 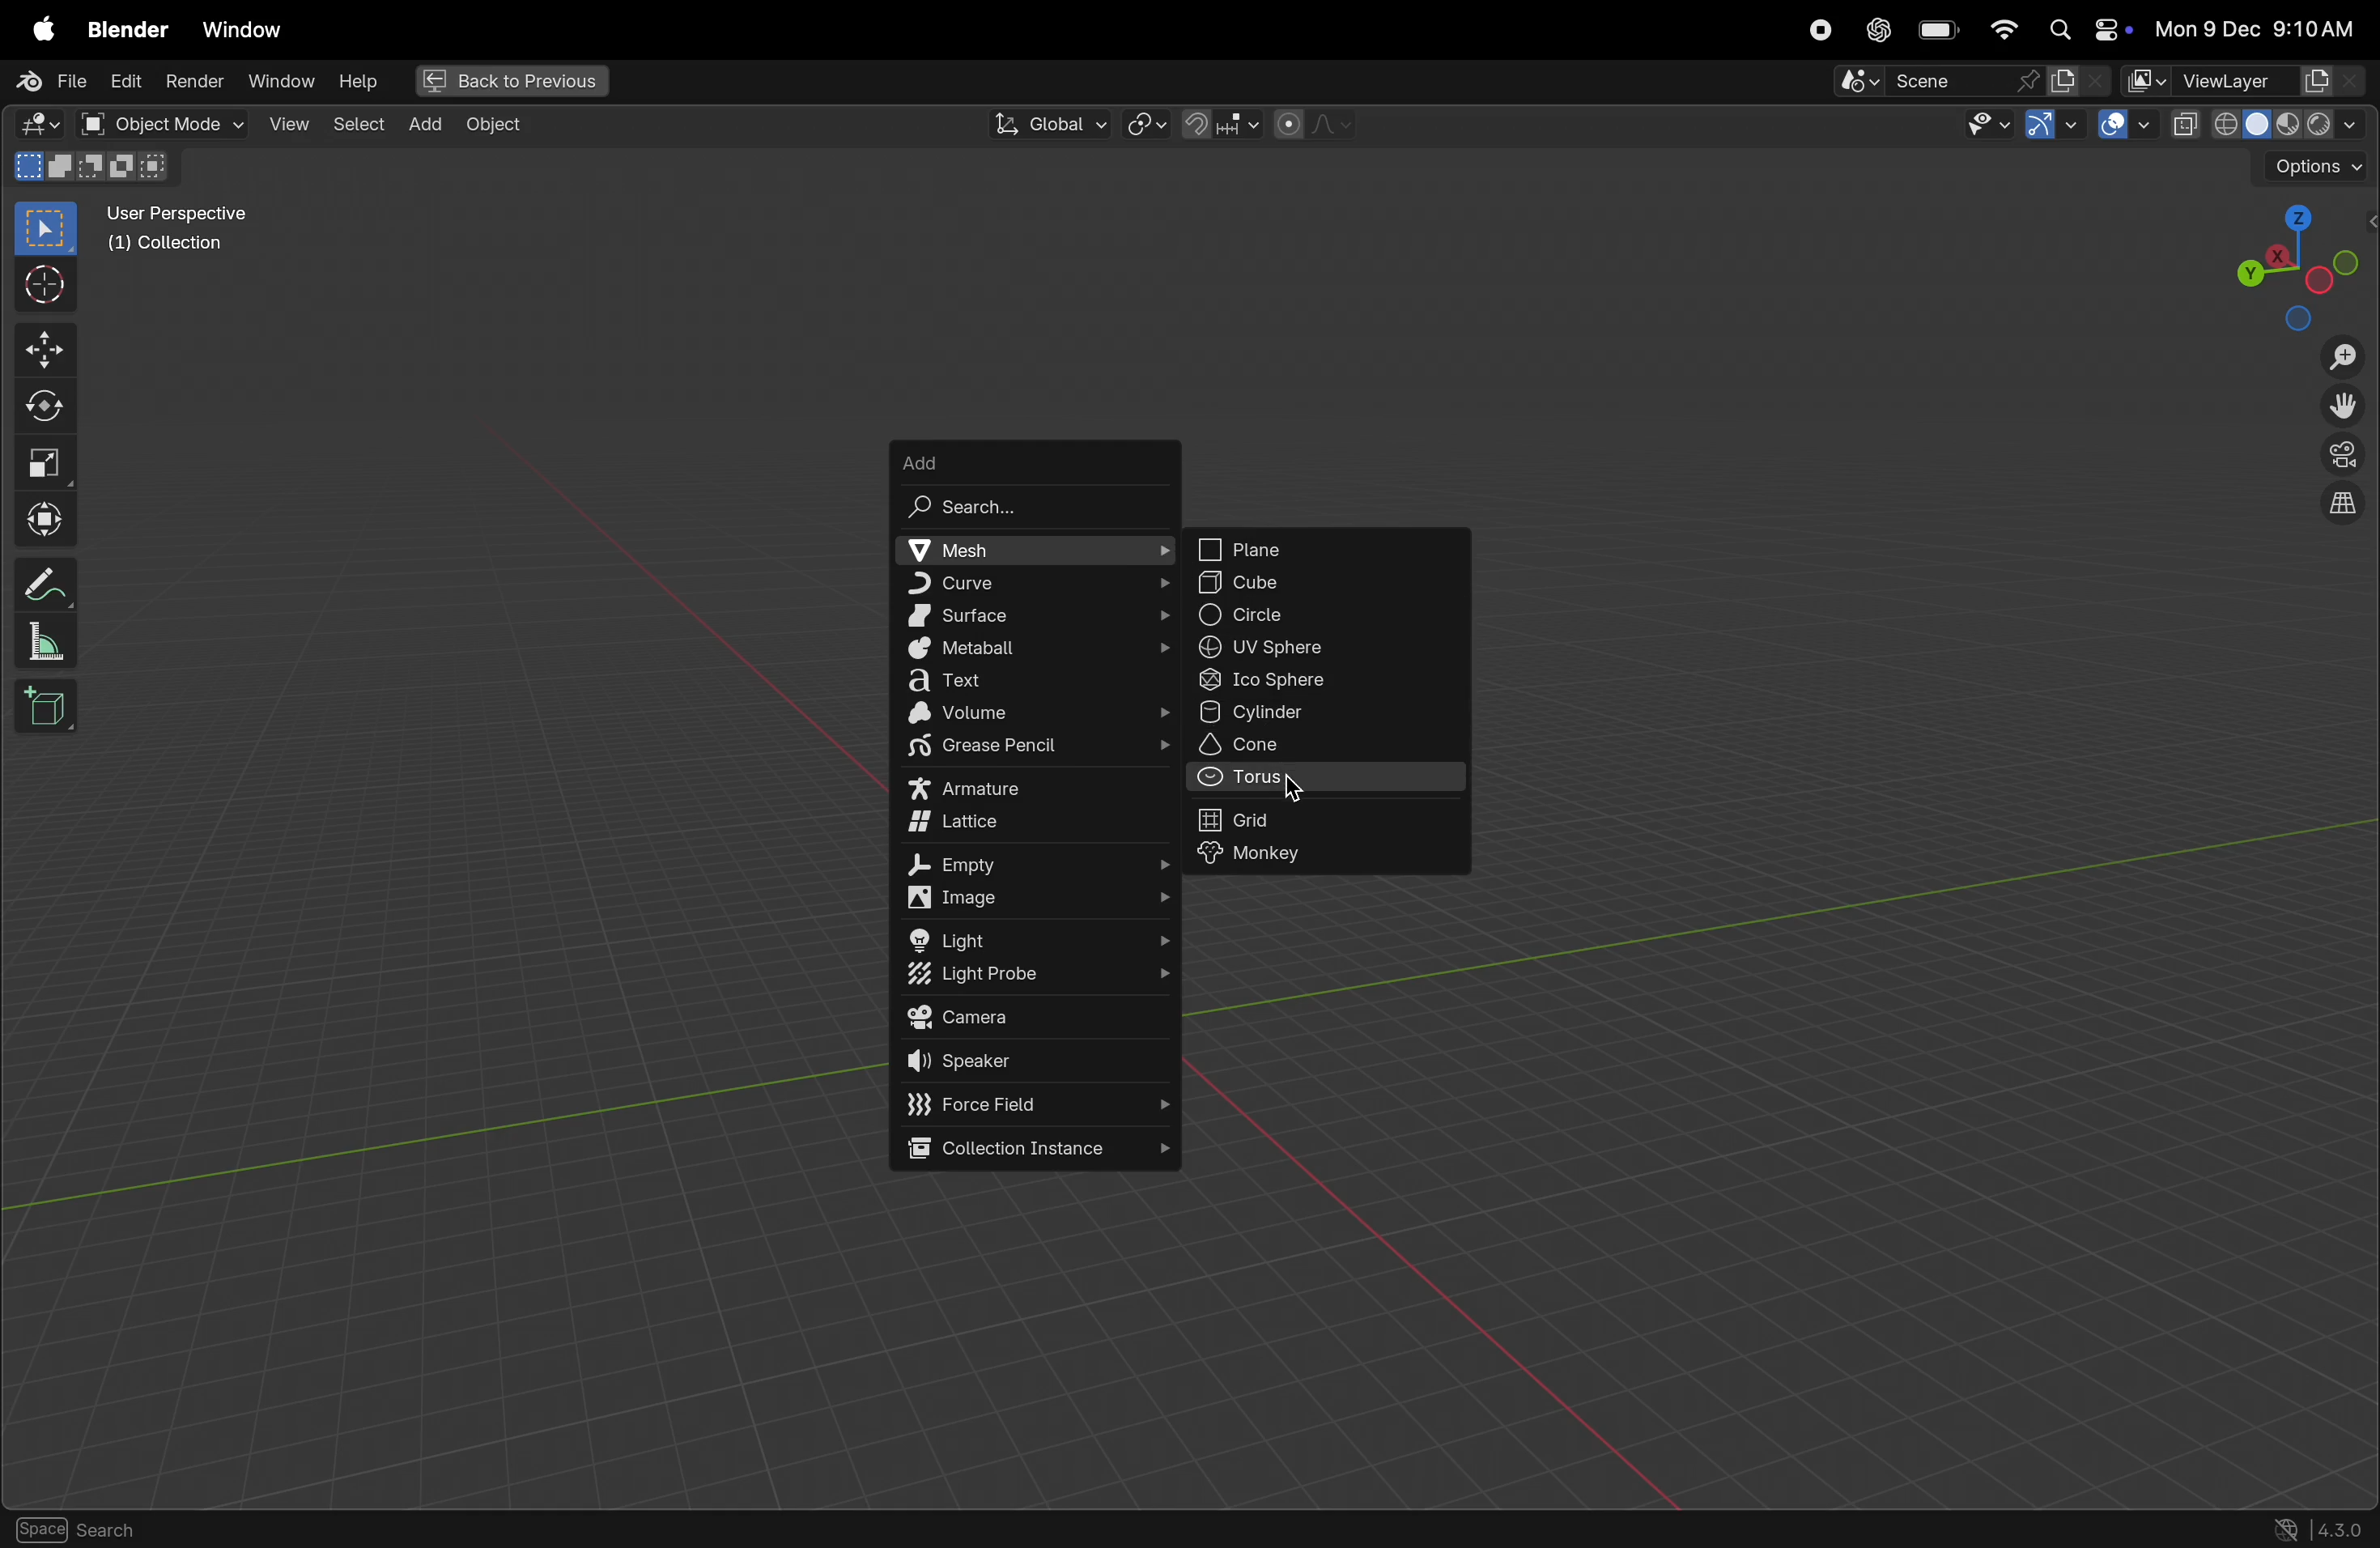 I want to click on transform, so click(x=50, y=520).